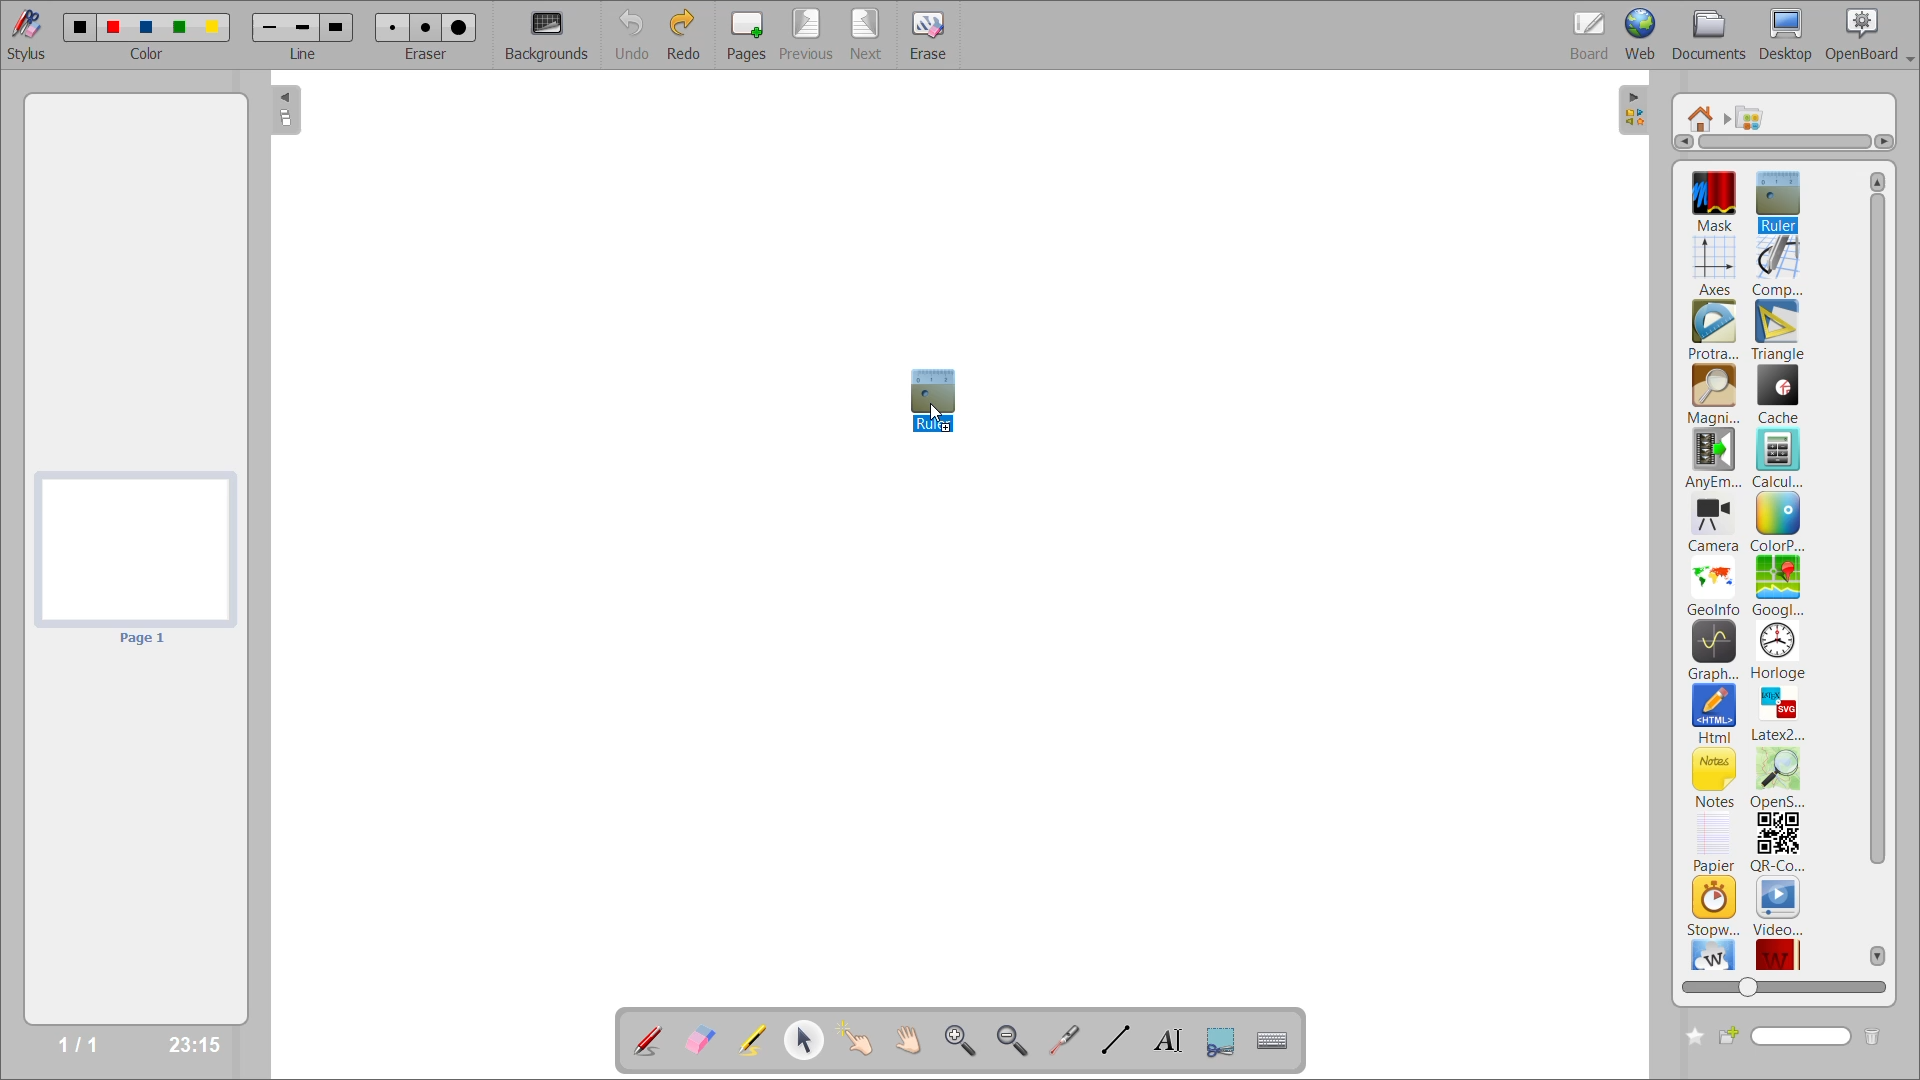 The width and height of the screenshot is (1920, 1080). I want to click on virtual laser pointer, so click(1061, 1039).